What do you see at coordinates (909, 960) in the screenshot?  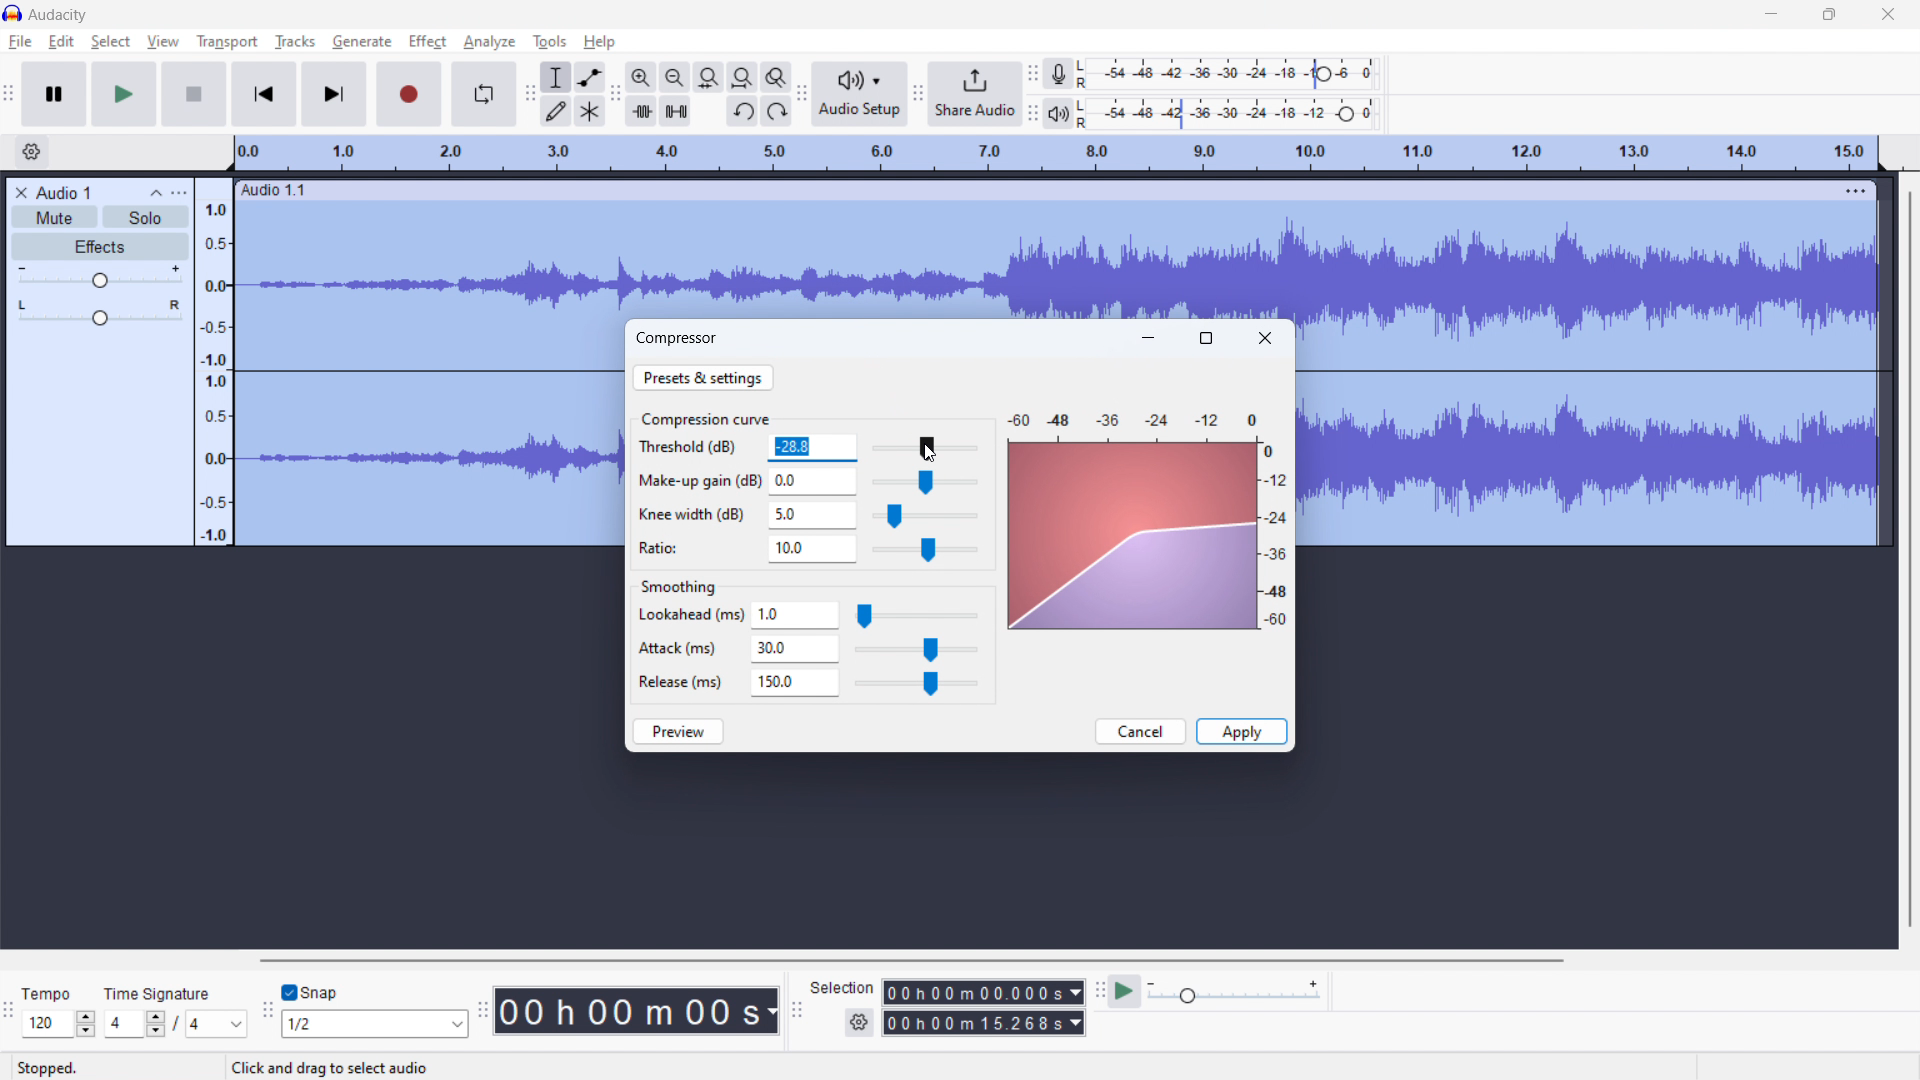 I see `horizontal scrollbar` at bounding box center [909, 960].